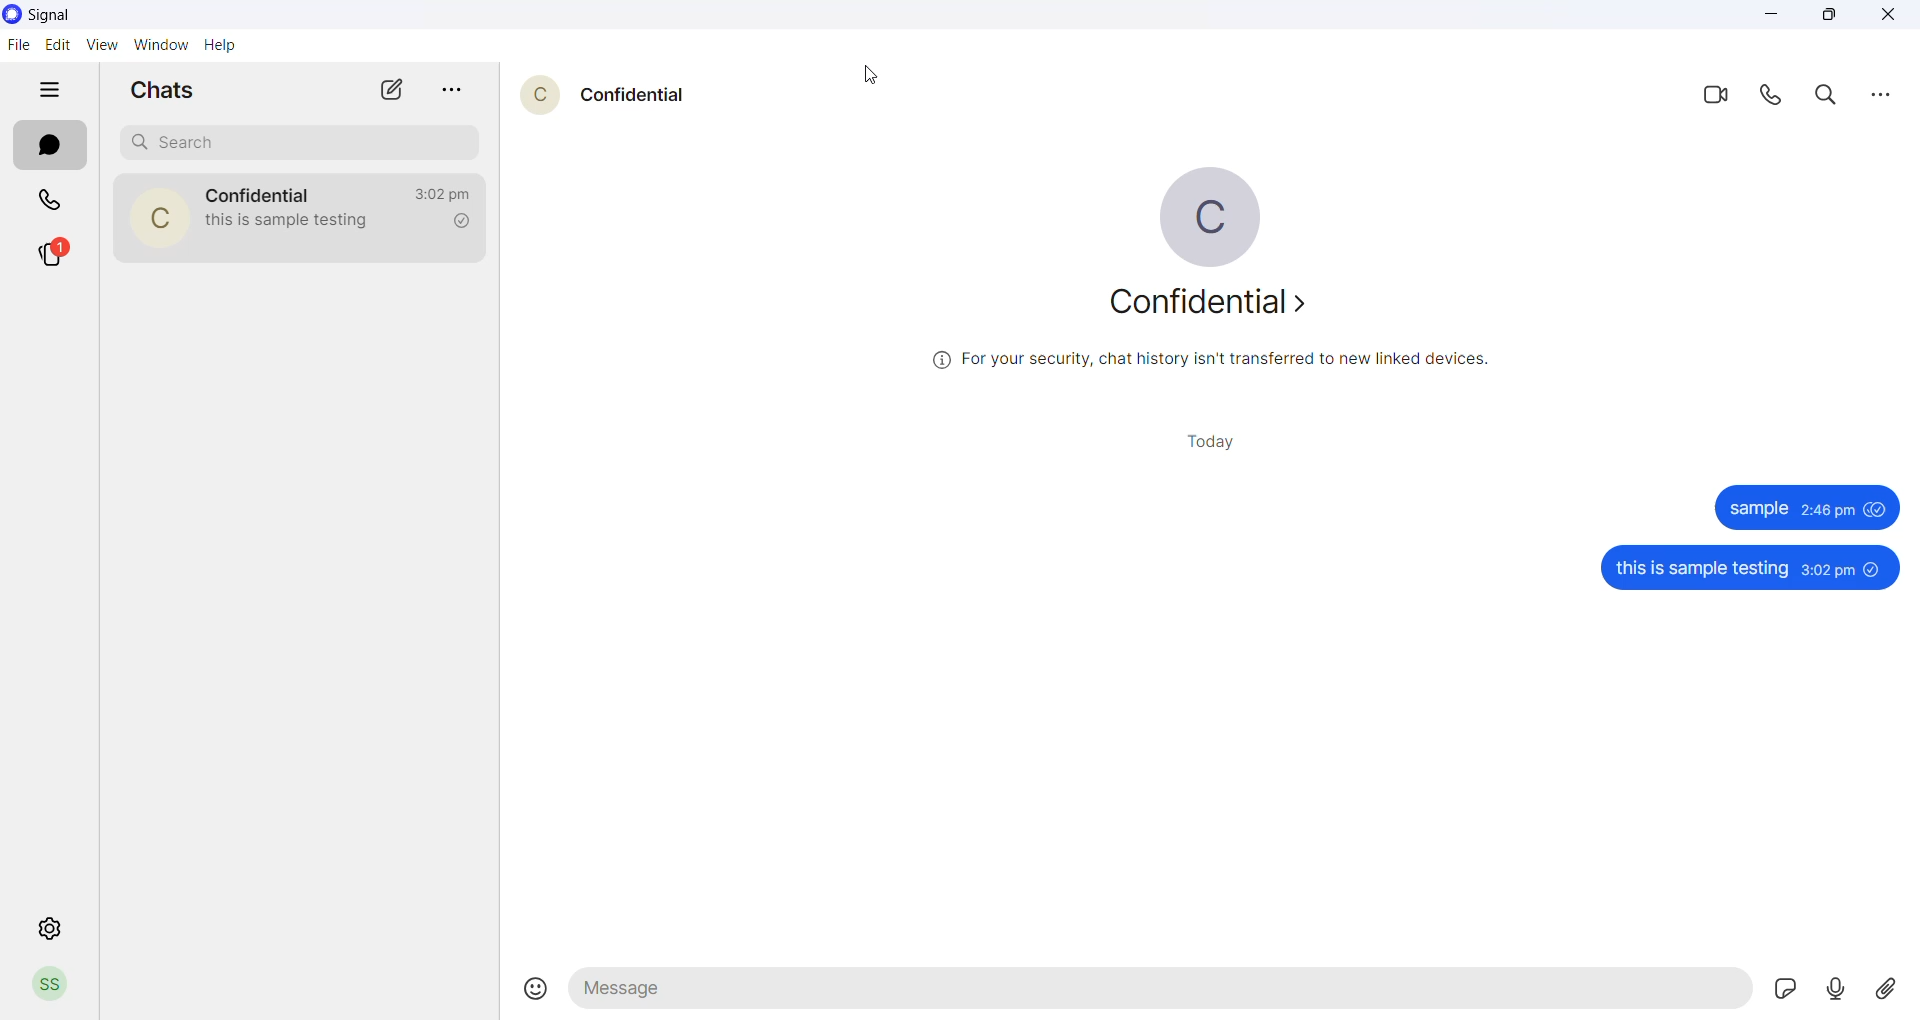 The width and height of the screenshot is (1920, 1020). Describe the element at coordinates (47, 146) in the screenshot. I see `chats` at that location.